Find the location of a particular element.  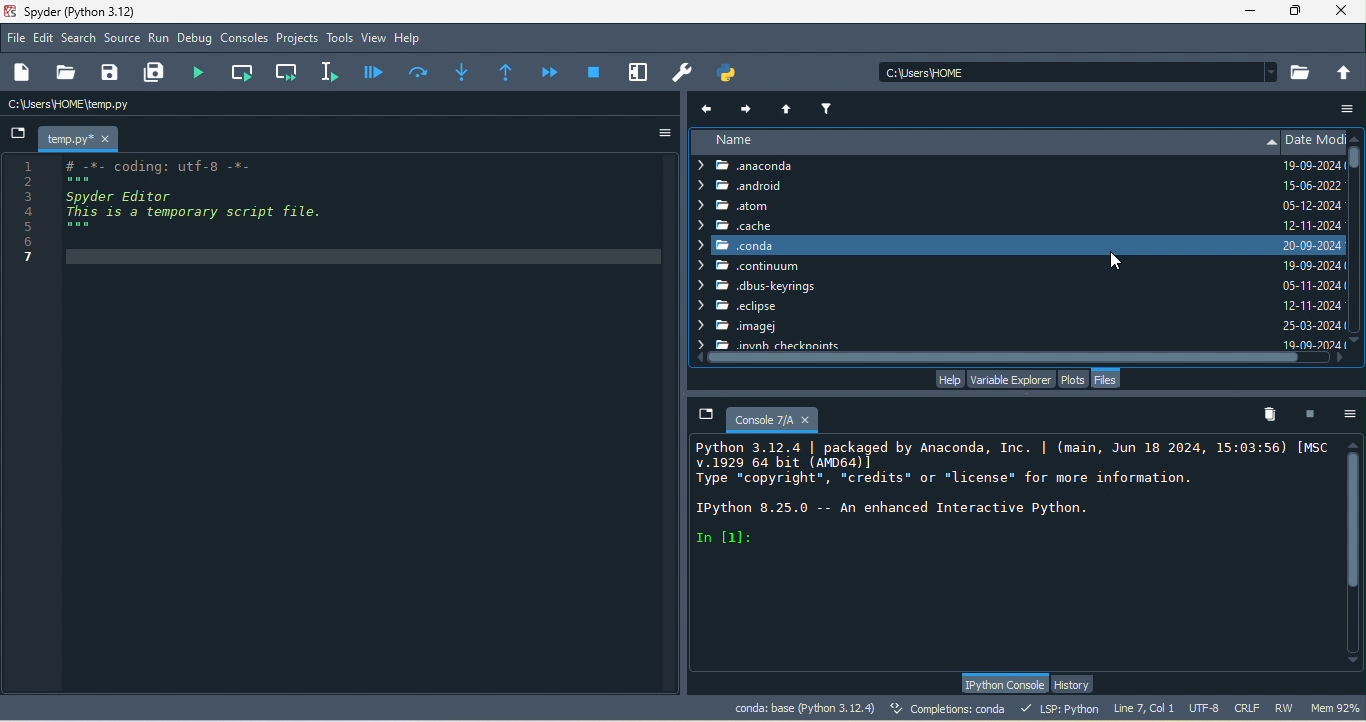

lsp python is located at coordinates (1063, 708).